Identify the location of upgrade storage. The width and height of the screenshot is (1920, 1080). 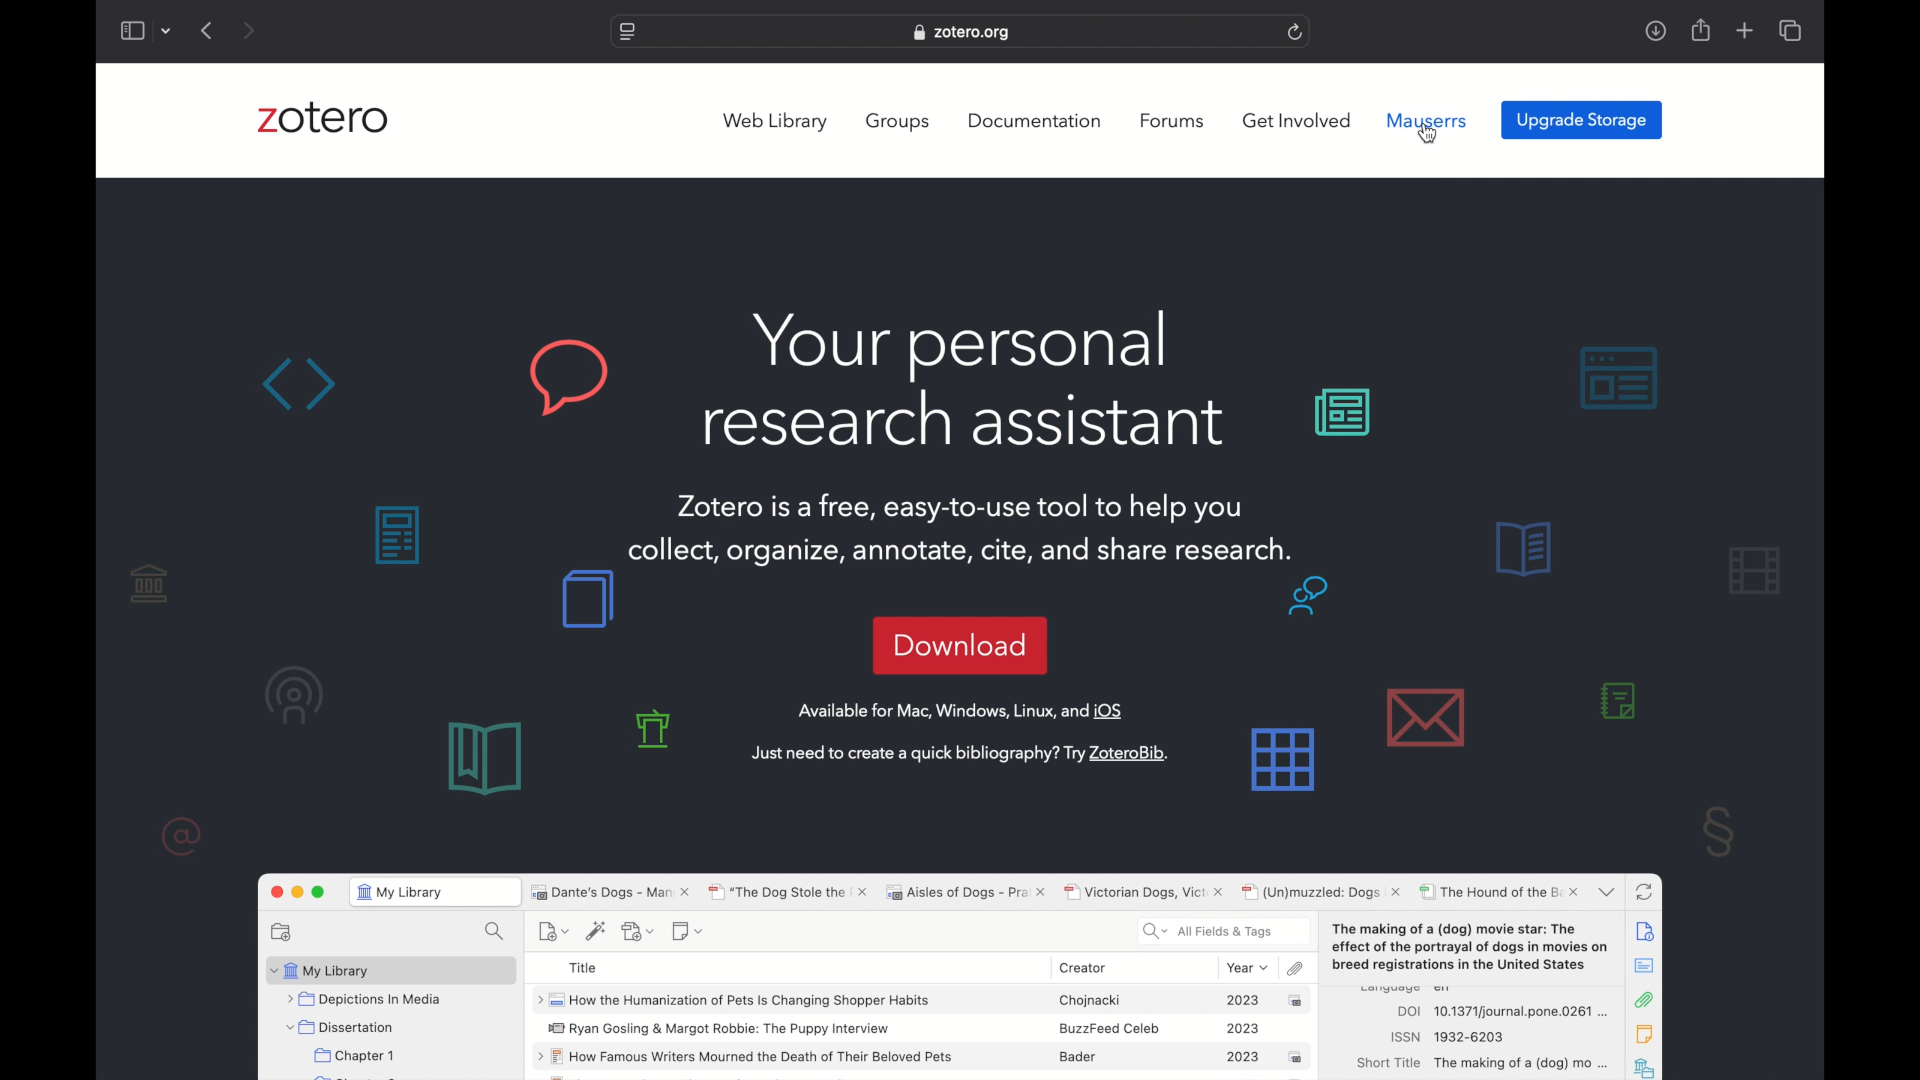
(1582, 119).